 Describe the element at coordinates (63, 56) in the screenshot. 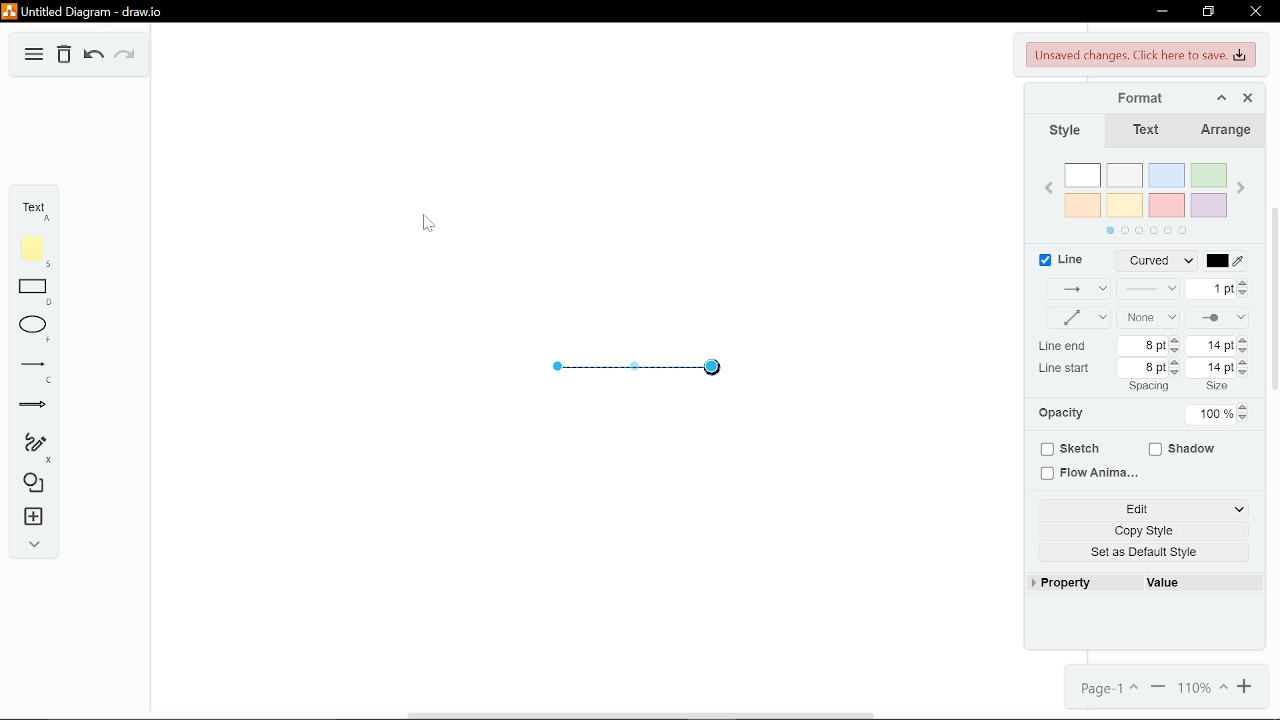

I see `Delete` at that location.